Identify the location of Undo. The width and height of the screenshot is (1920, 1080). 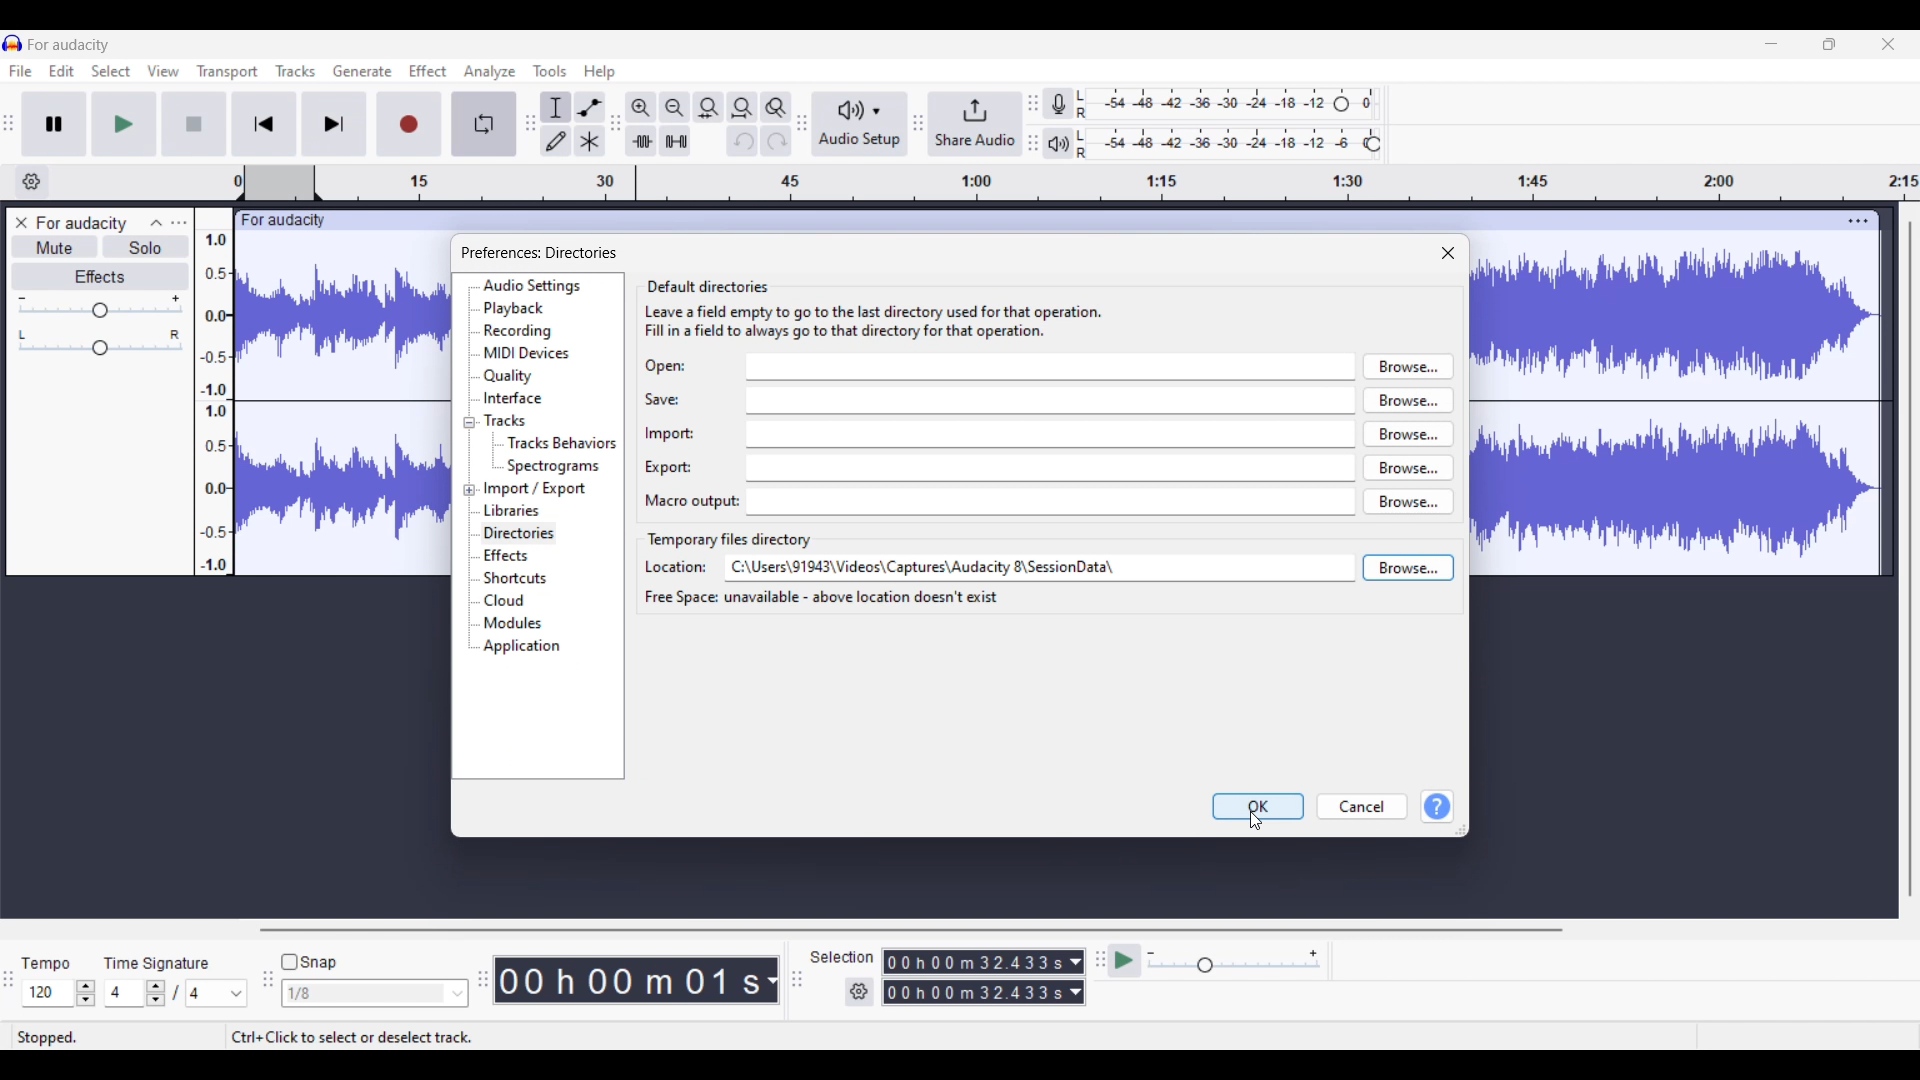
(743, 141).